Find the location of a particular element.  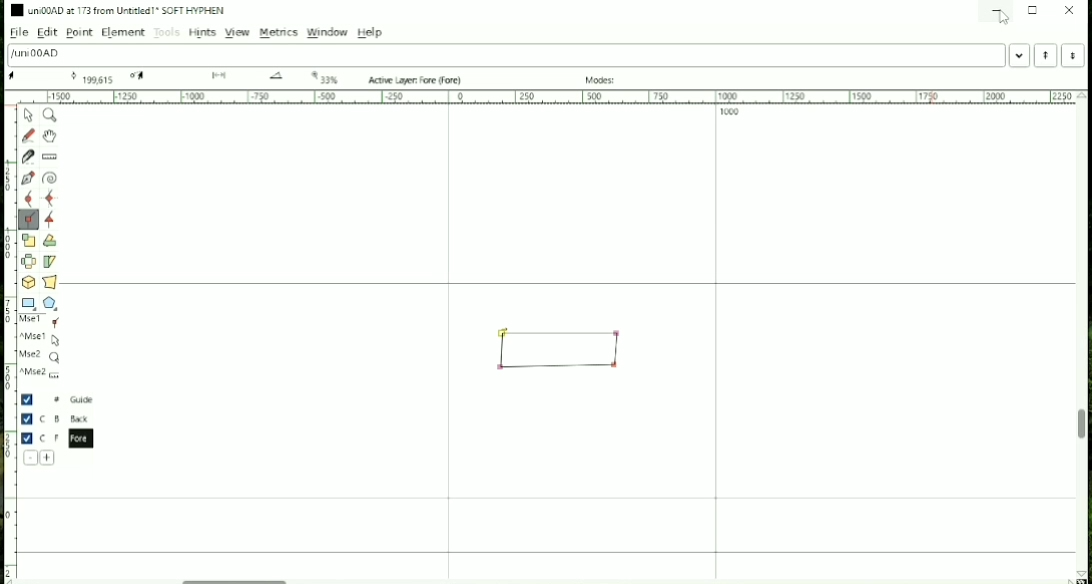

Horizontal scale is located at coordinates (547, 97).